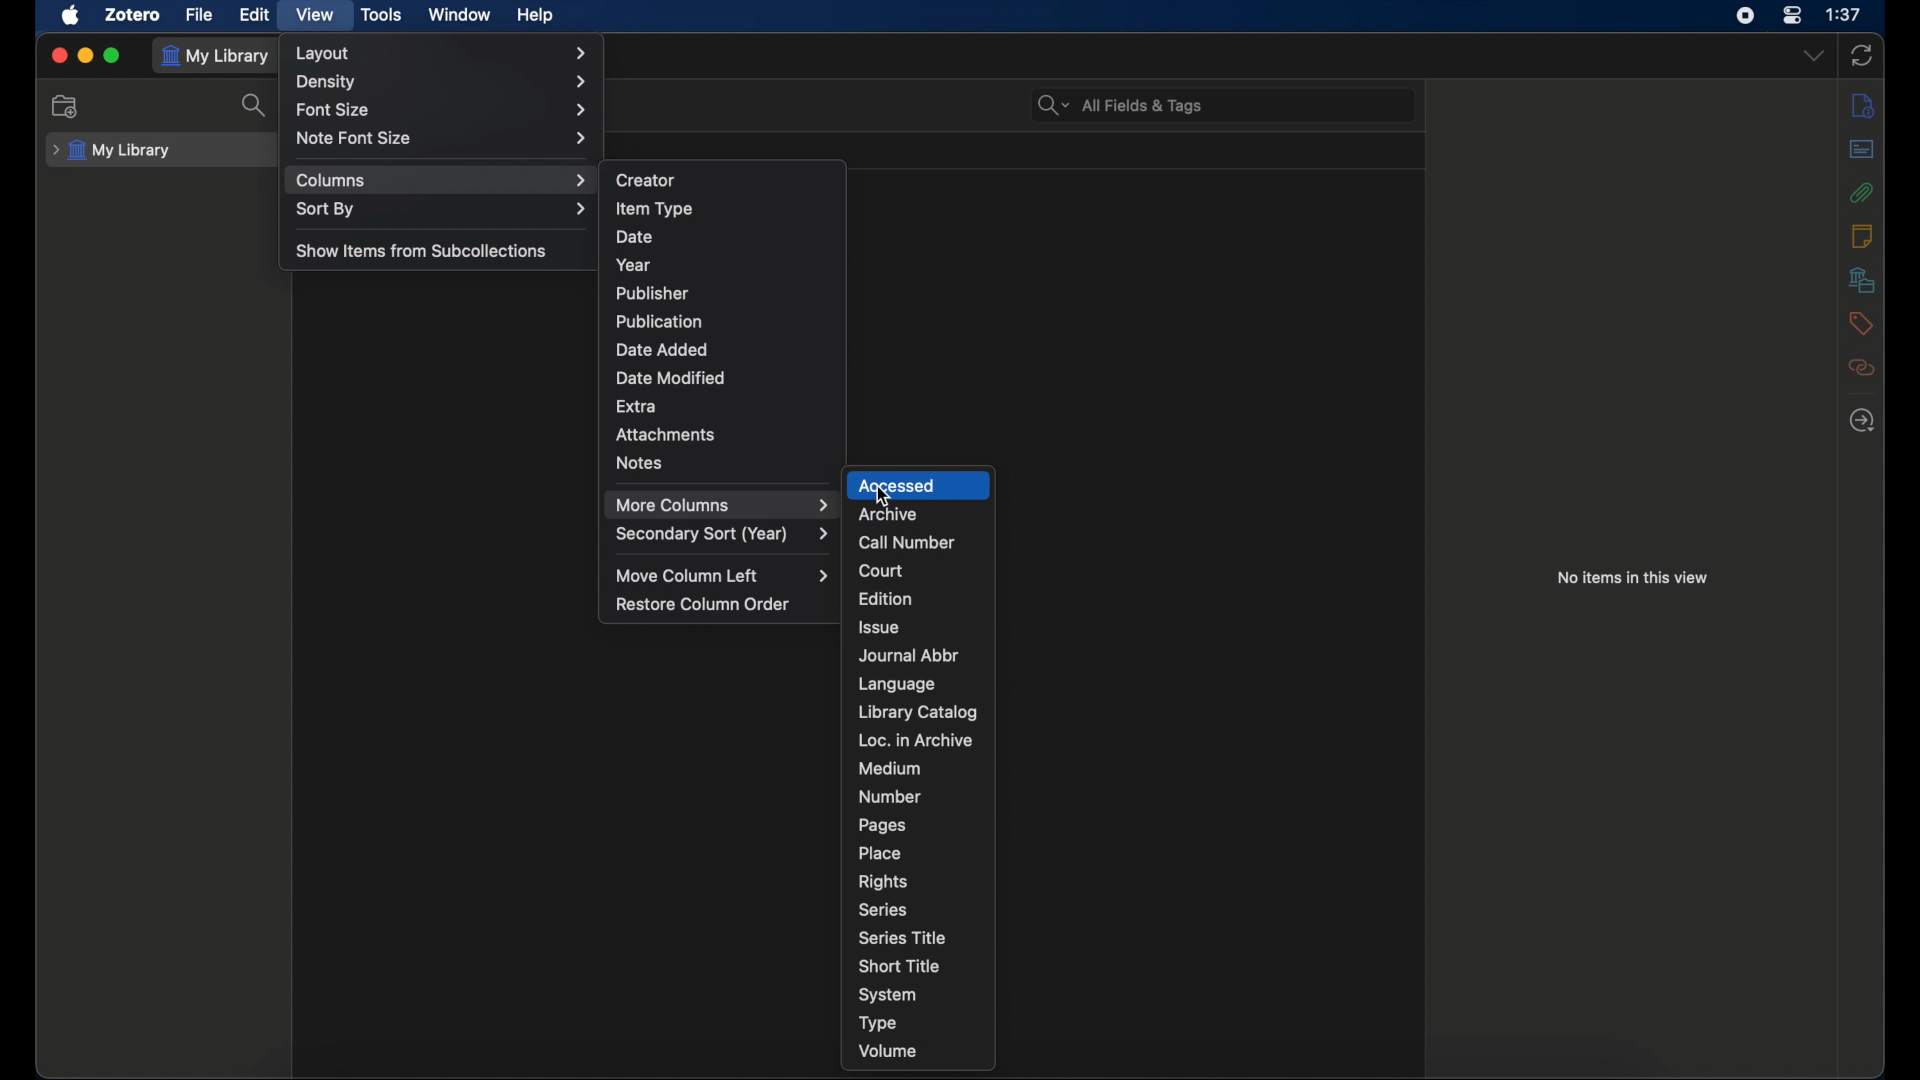 The width and height of the screenshot is (1920, 1080). Describe the element at coordinates (1843, 14) in the screenshot. I see `1:37` at that location.